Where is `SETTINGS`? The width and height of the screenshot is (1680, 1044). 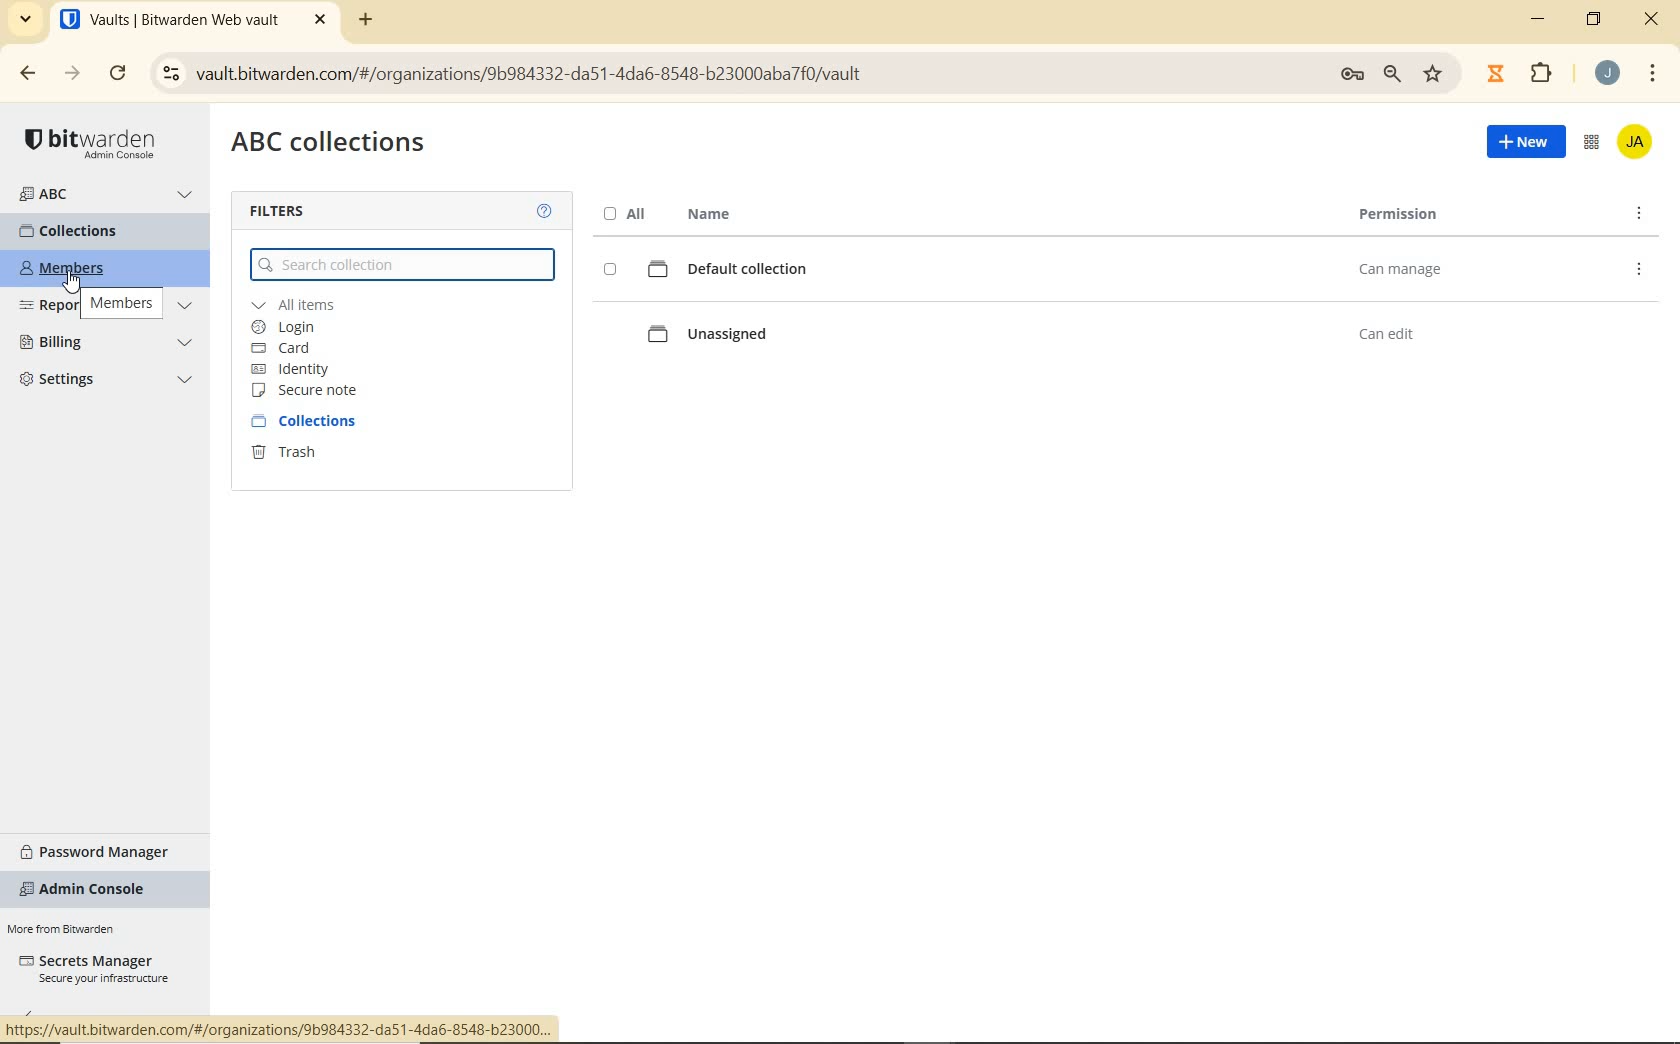
SETTINGS is located at coordinates (107, 383).